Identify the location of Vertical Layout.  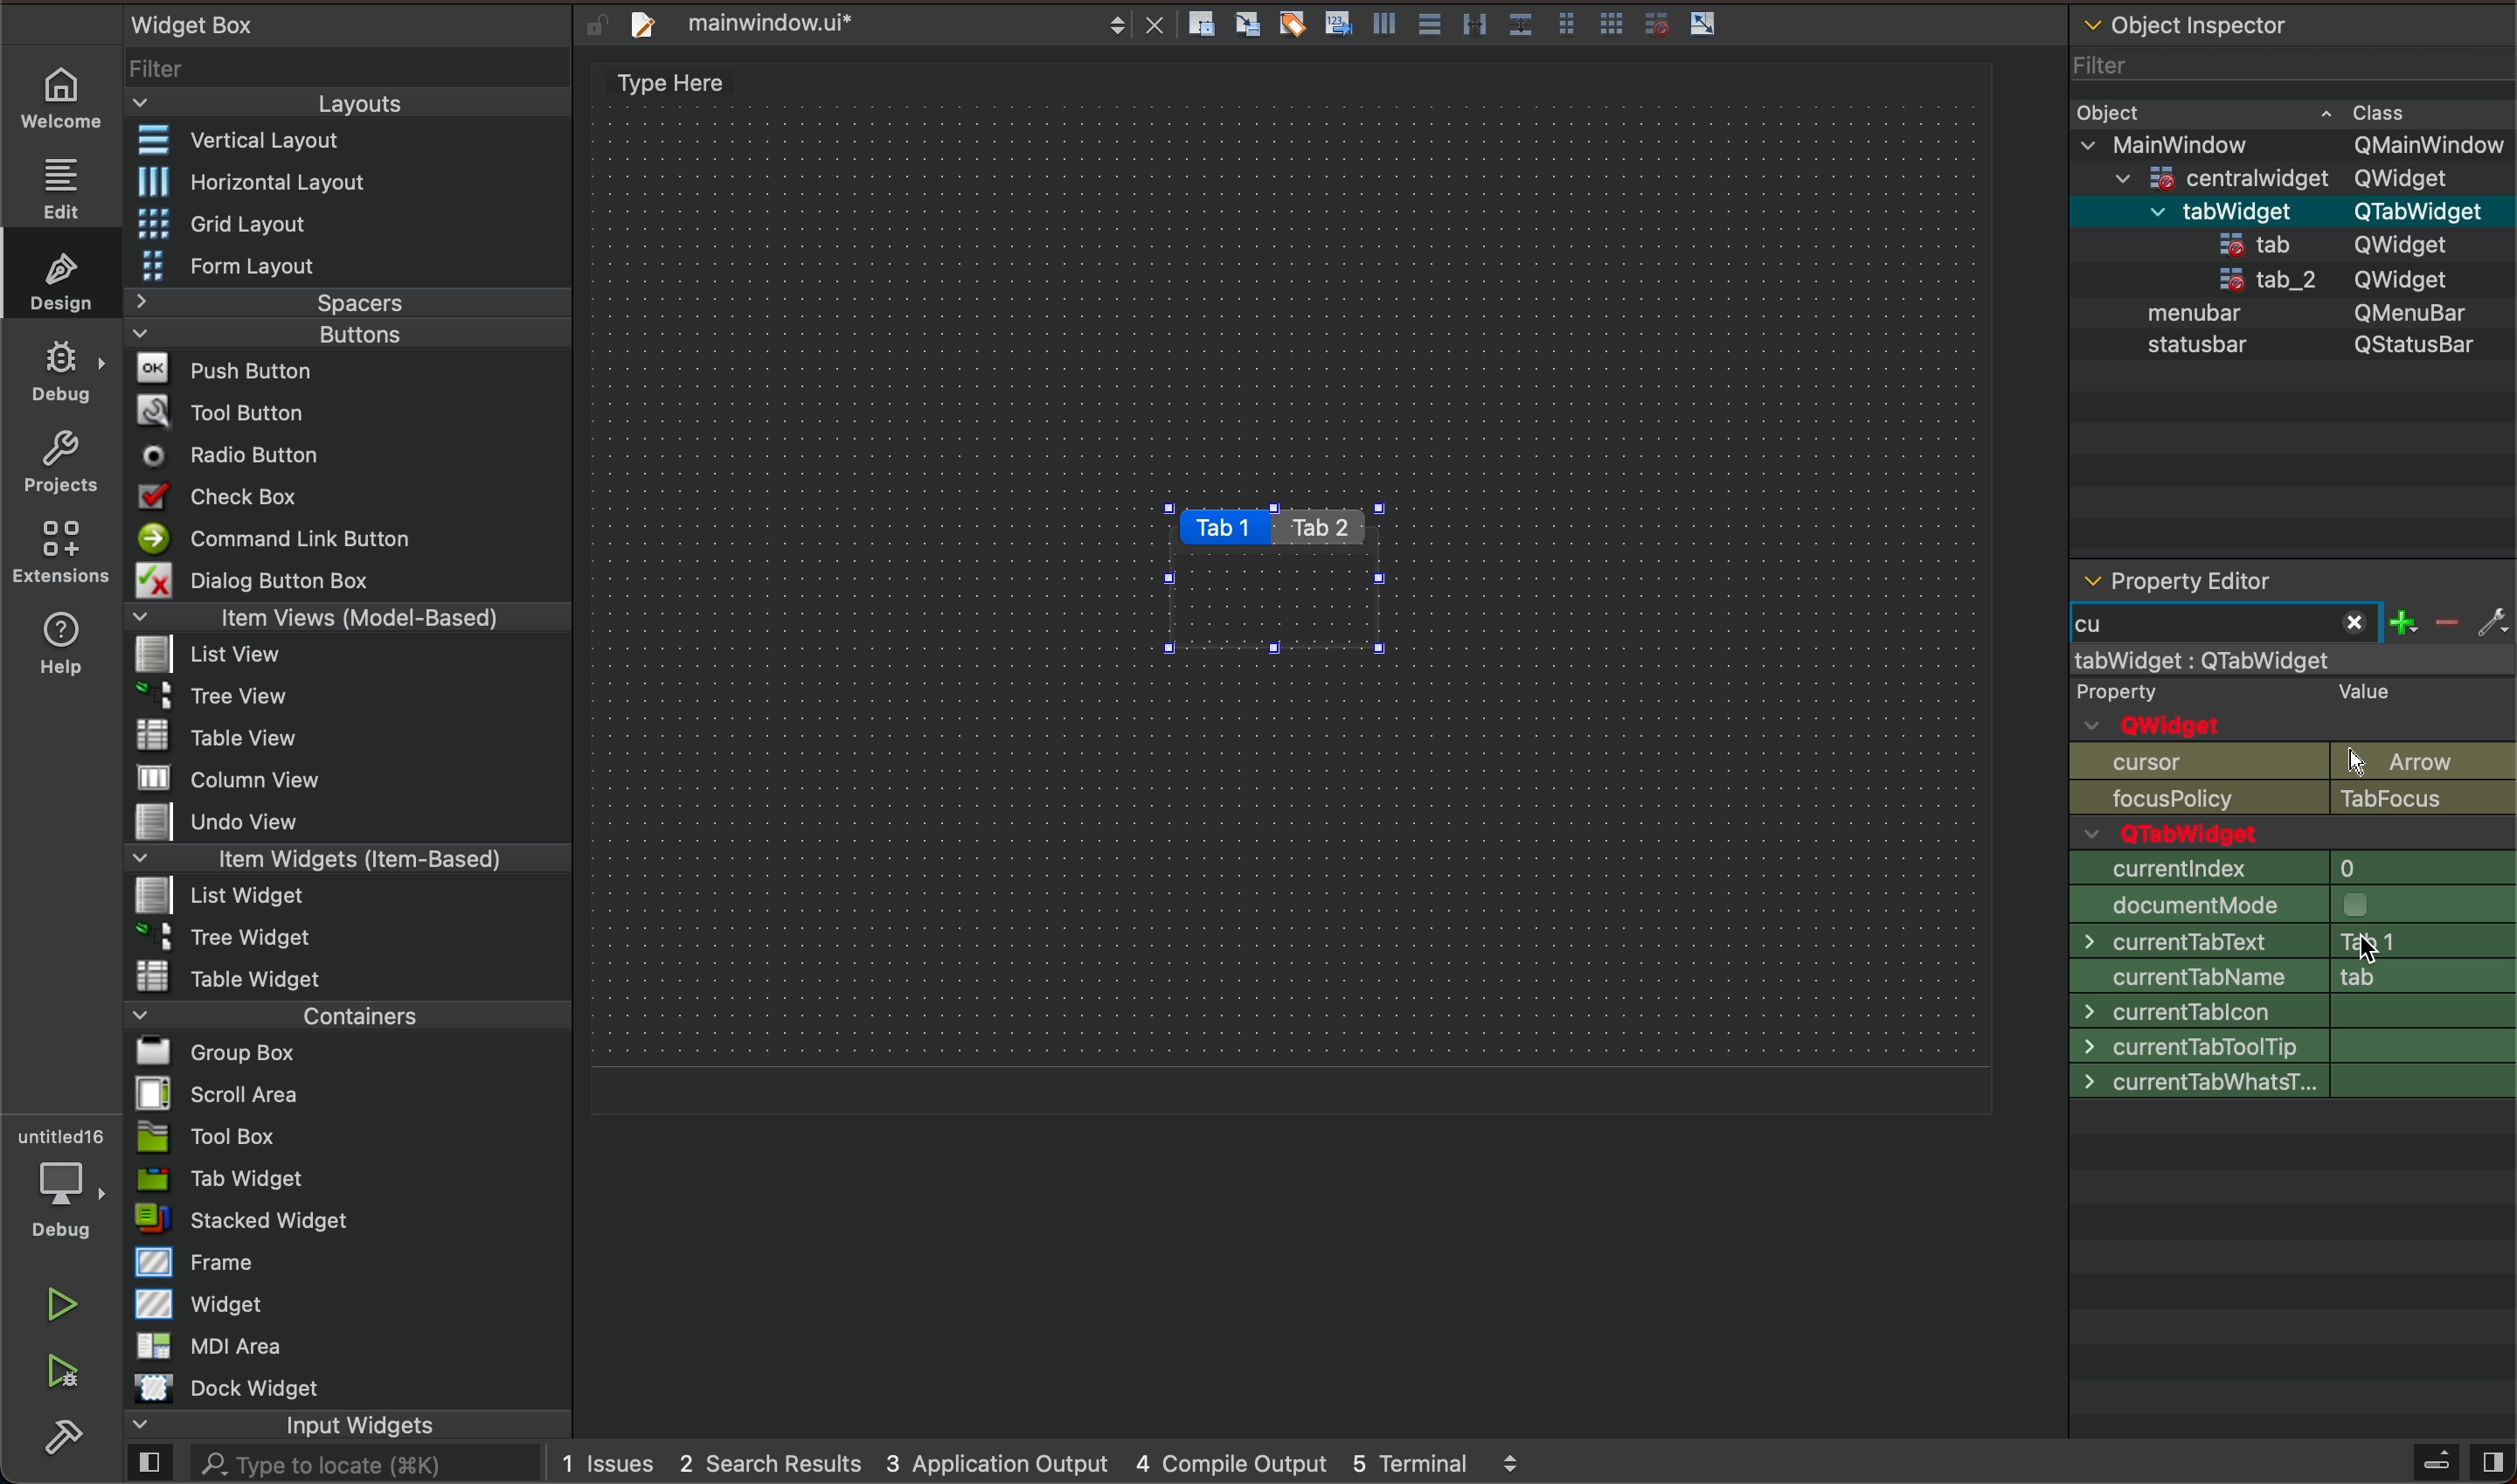
(234, 137).